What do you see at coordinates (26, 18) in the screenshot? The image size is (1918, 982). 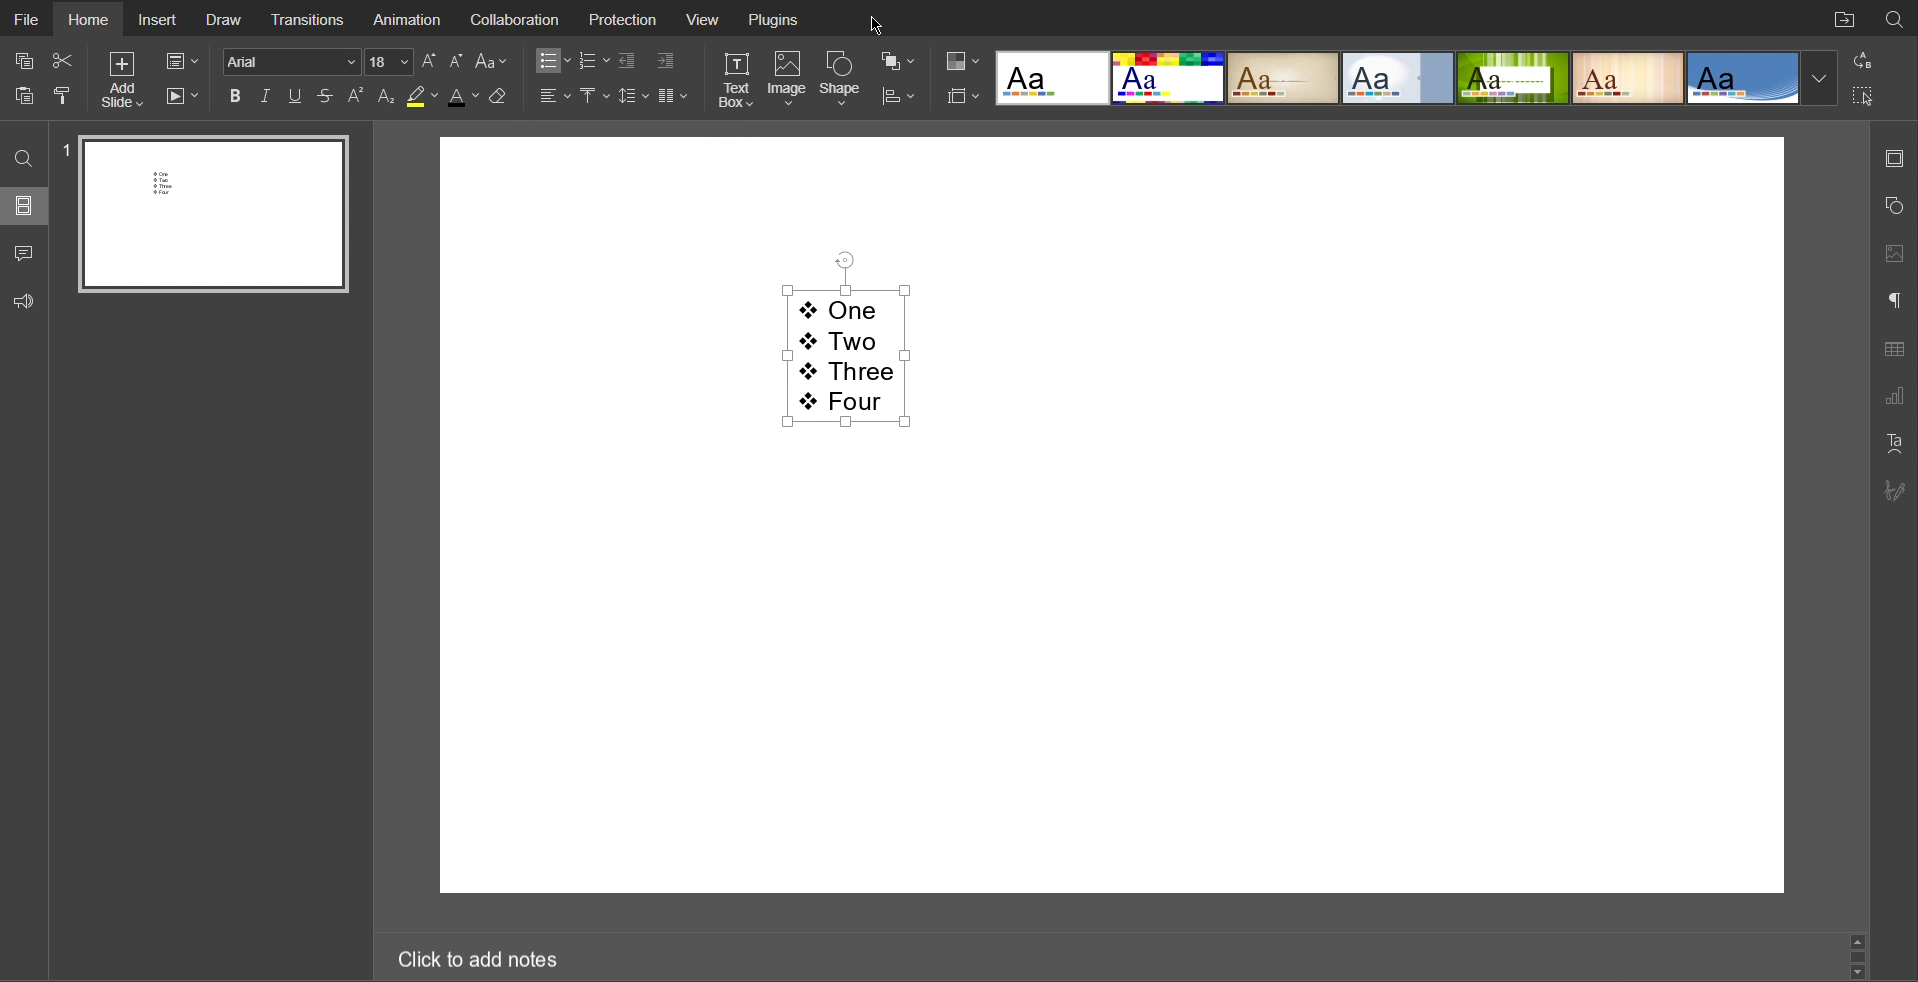 I see `File` at bounding box center [26, 18].